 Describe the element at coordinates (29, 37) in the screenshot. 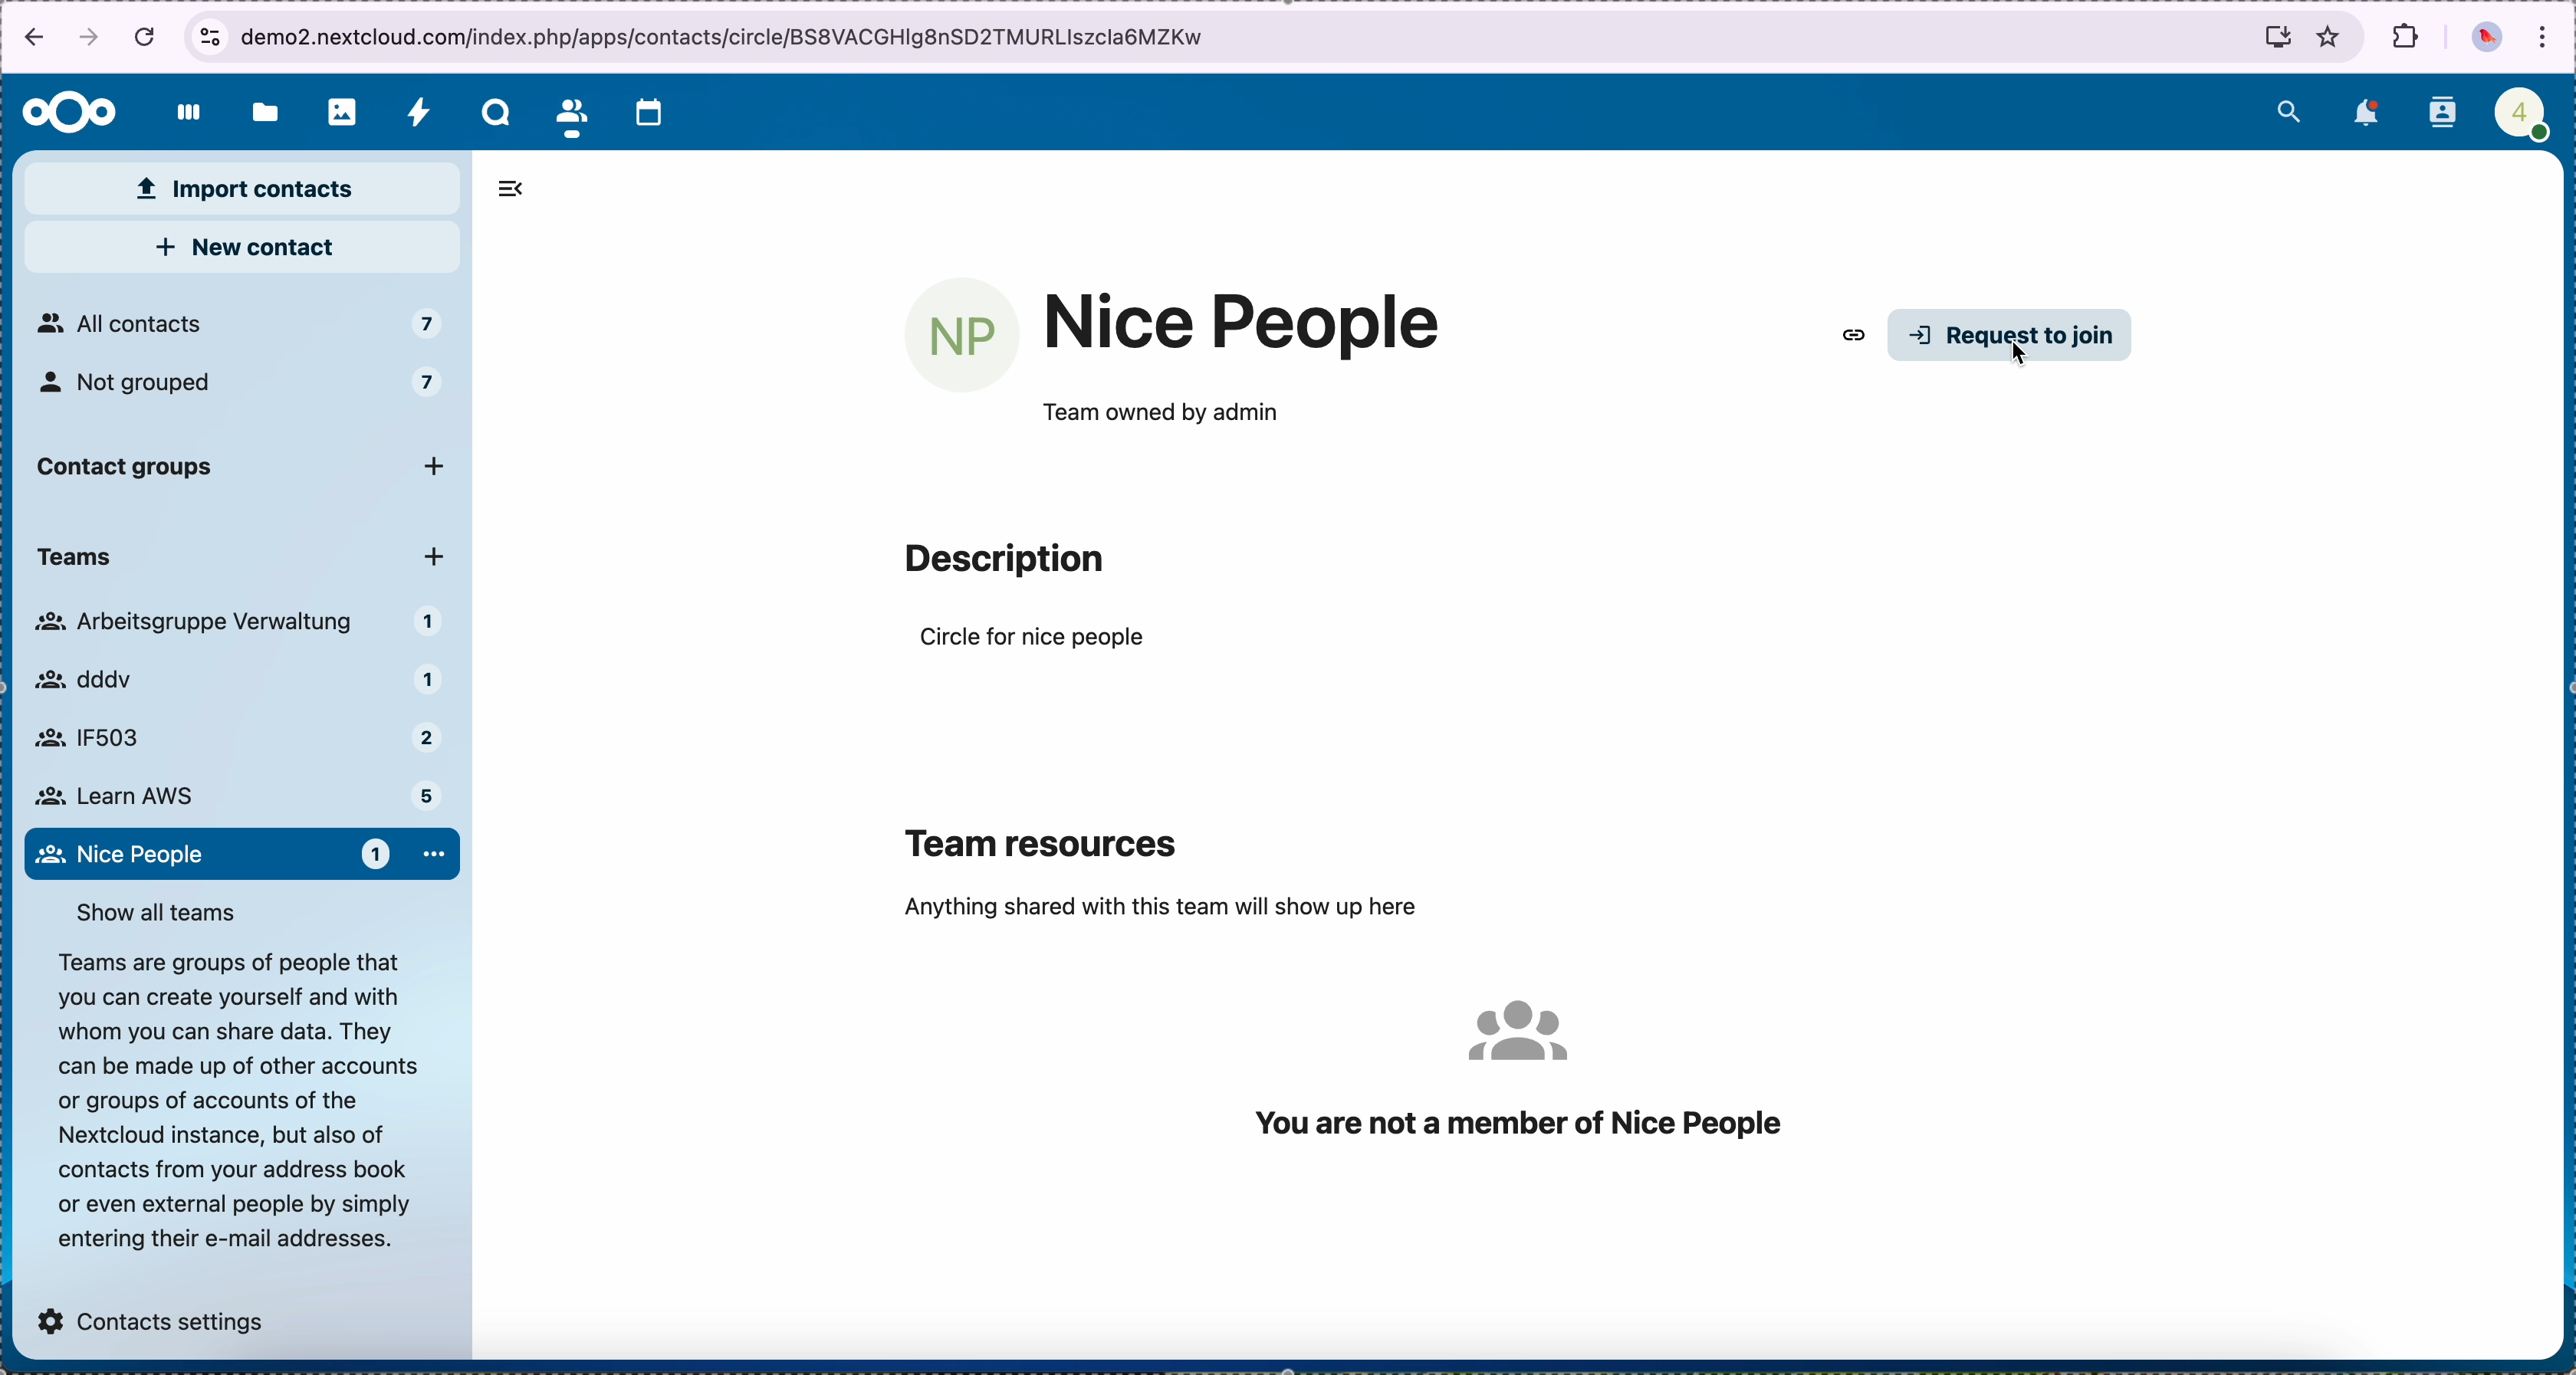

I see `navigate back` at that location.